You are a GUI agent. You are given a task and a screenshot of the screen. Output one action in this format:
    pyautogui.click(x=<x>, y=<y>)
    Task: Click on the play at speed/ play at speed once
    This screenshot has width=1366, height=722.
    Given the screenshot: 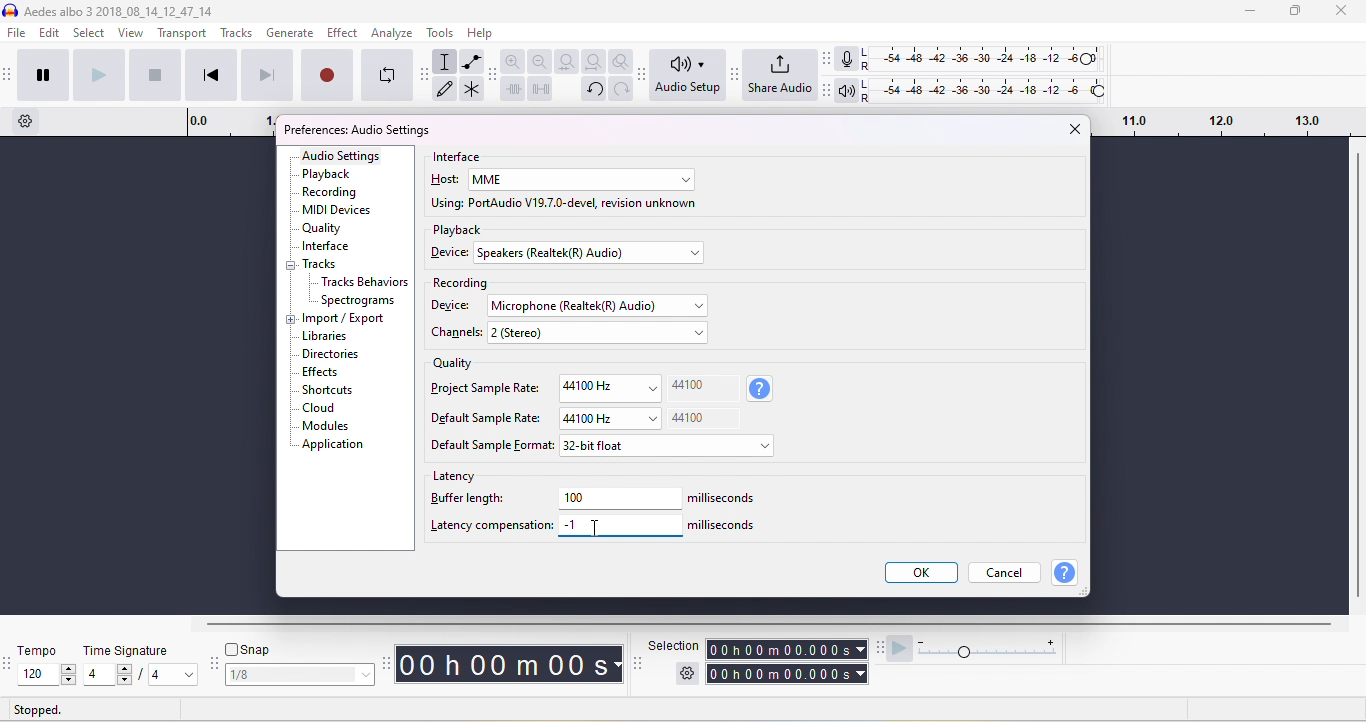 What is the action you would take?
    pyautogui.click(x=900, y=650)
    